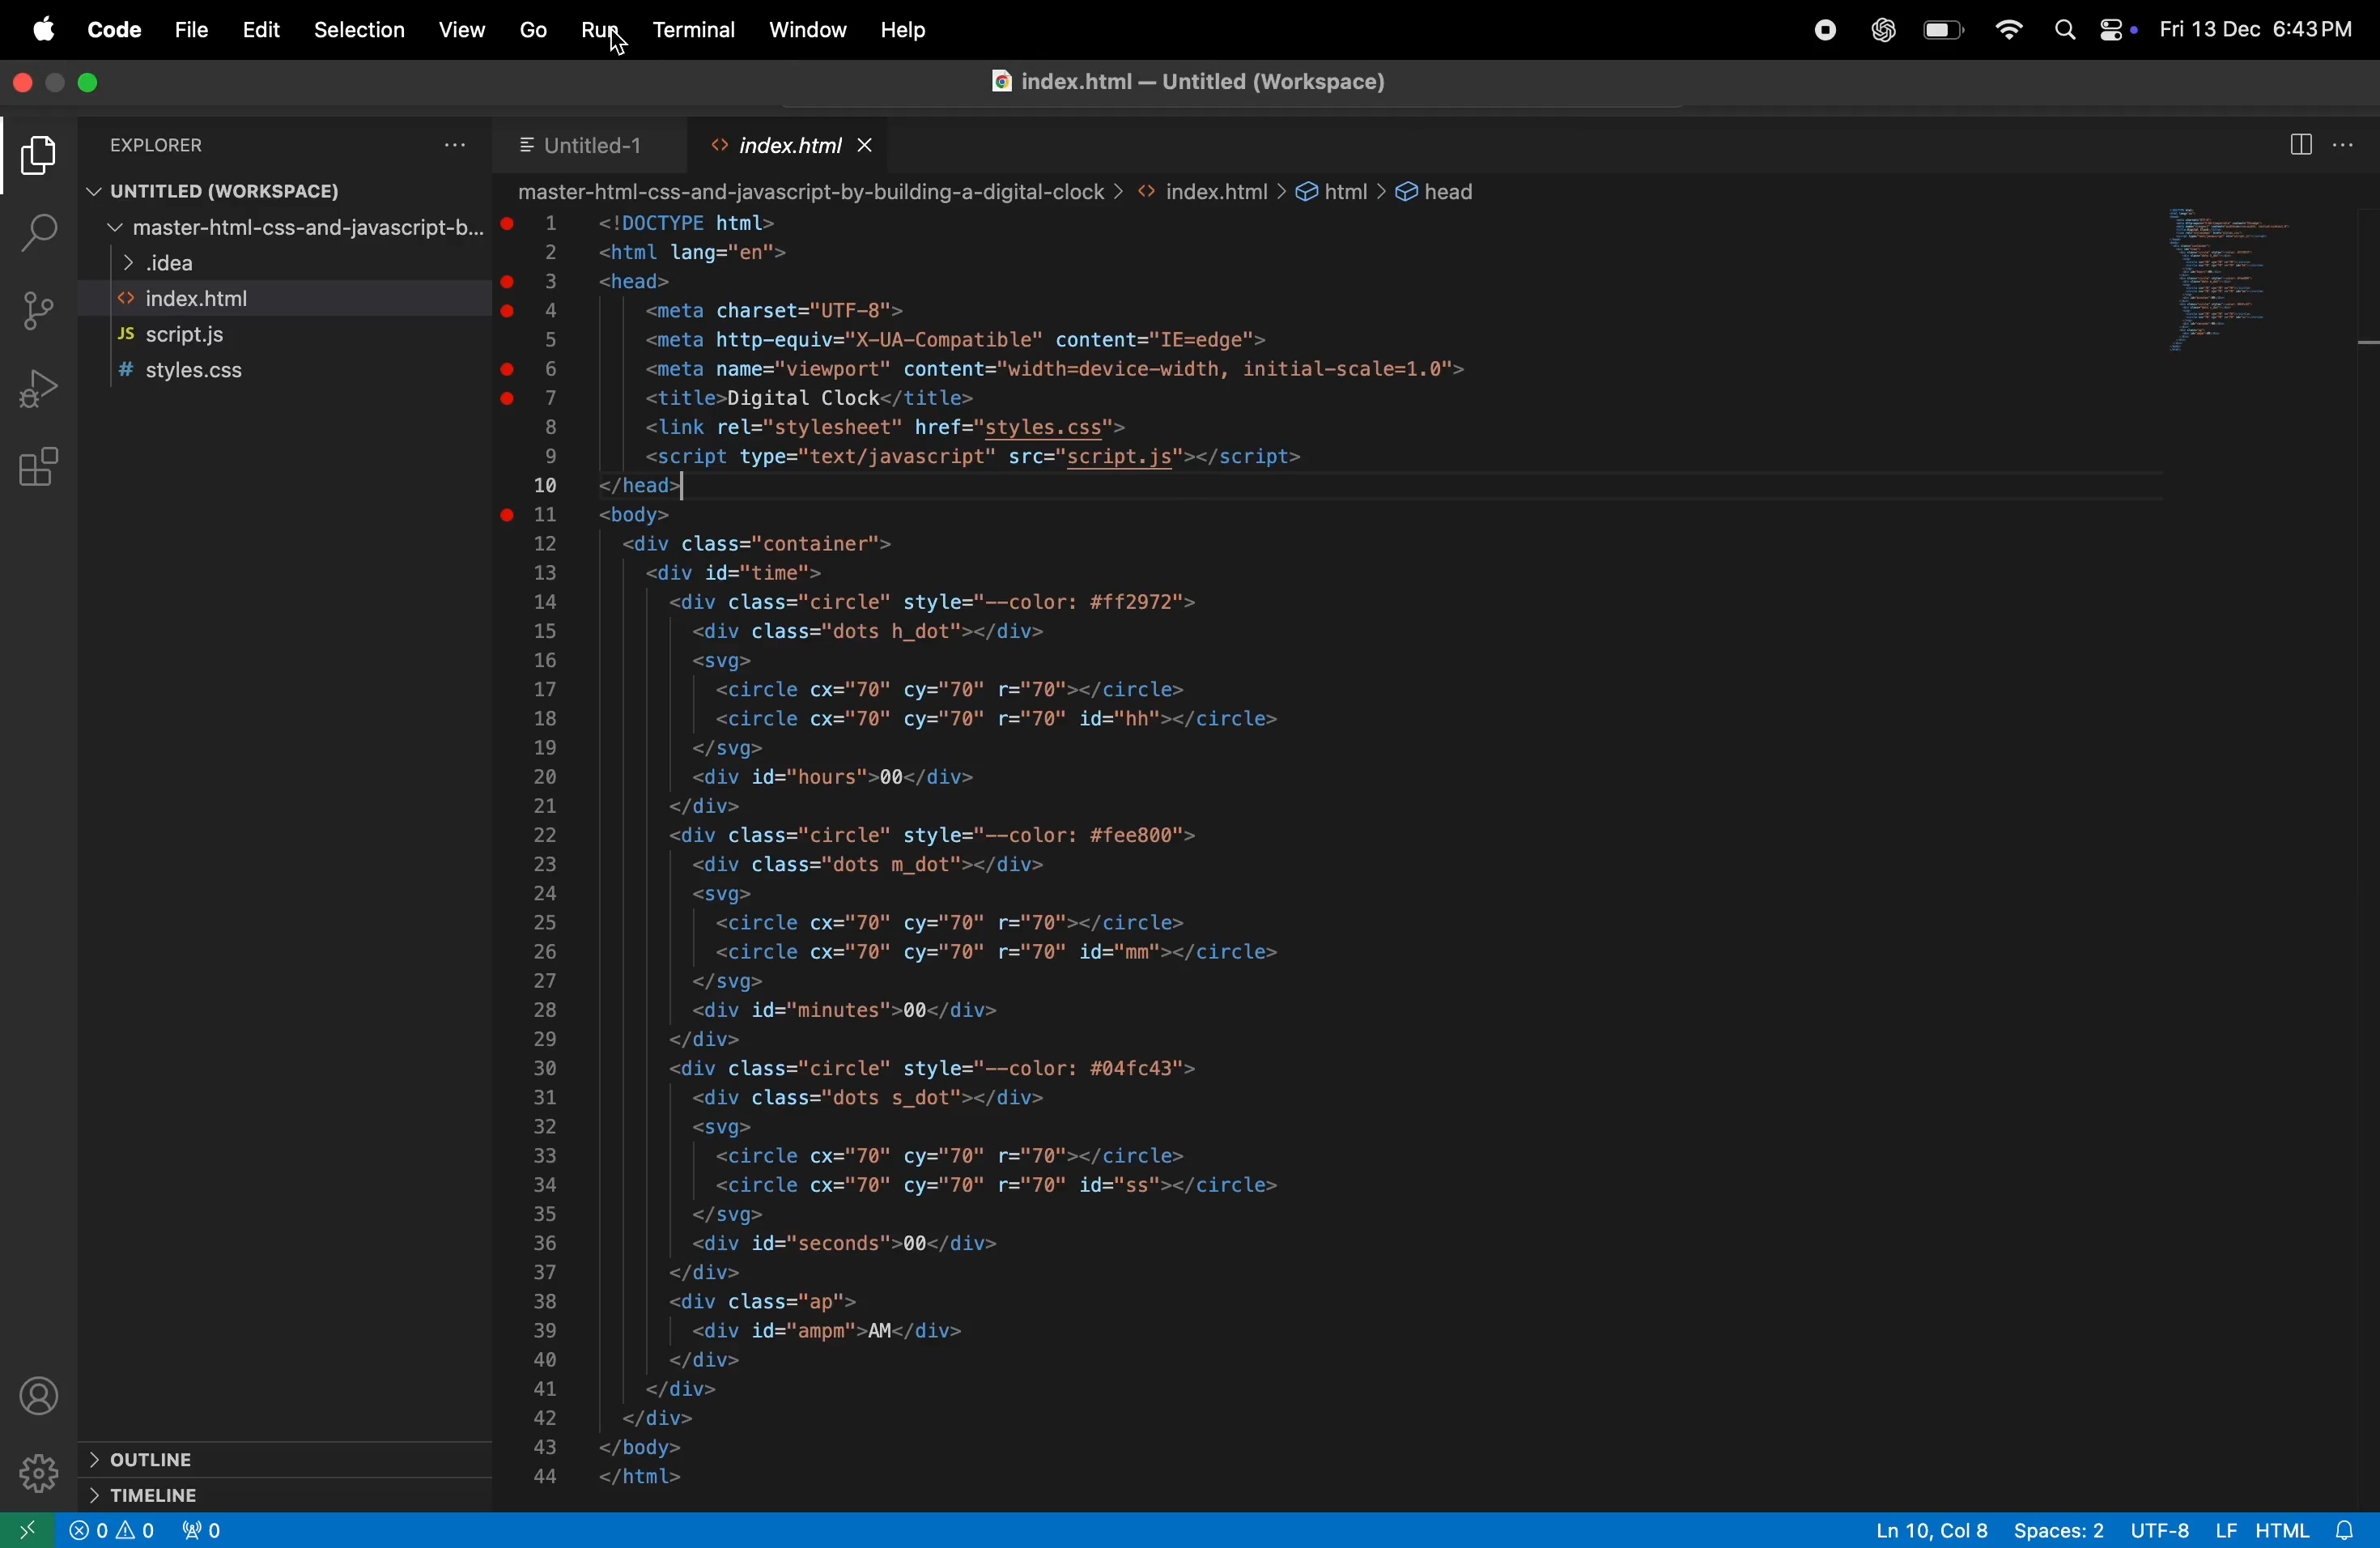 The width and height of the screenshot is (2380, 1548). What do you see at coordinates (536, 31) in the screenshot?
I see `Go` at bounding box center [536, 31].